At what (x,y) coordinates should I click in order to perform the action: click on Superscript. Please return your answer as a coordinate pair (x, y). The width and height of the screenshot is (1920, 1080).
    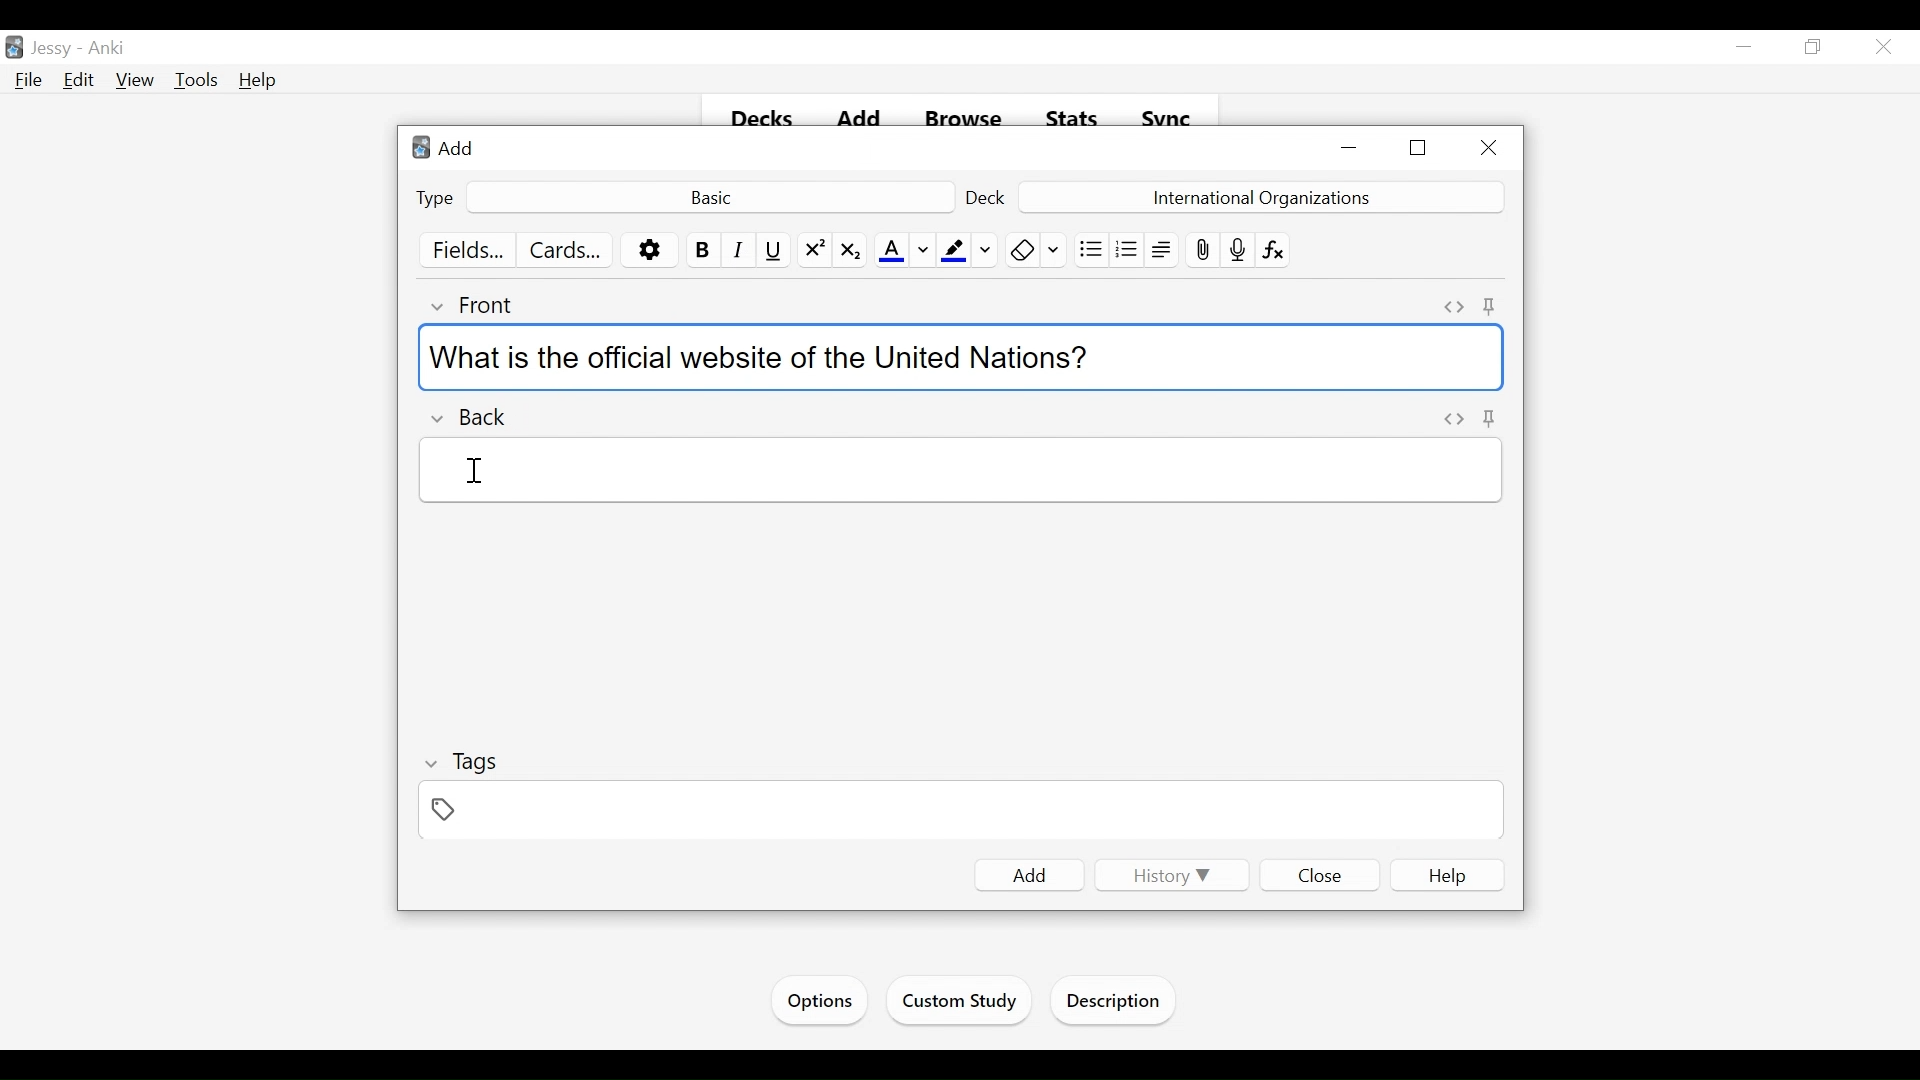
    Looking at the image, I should click on (812, 250).